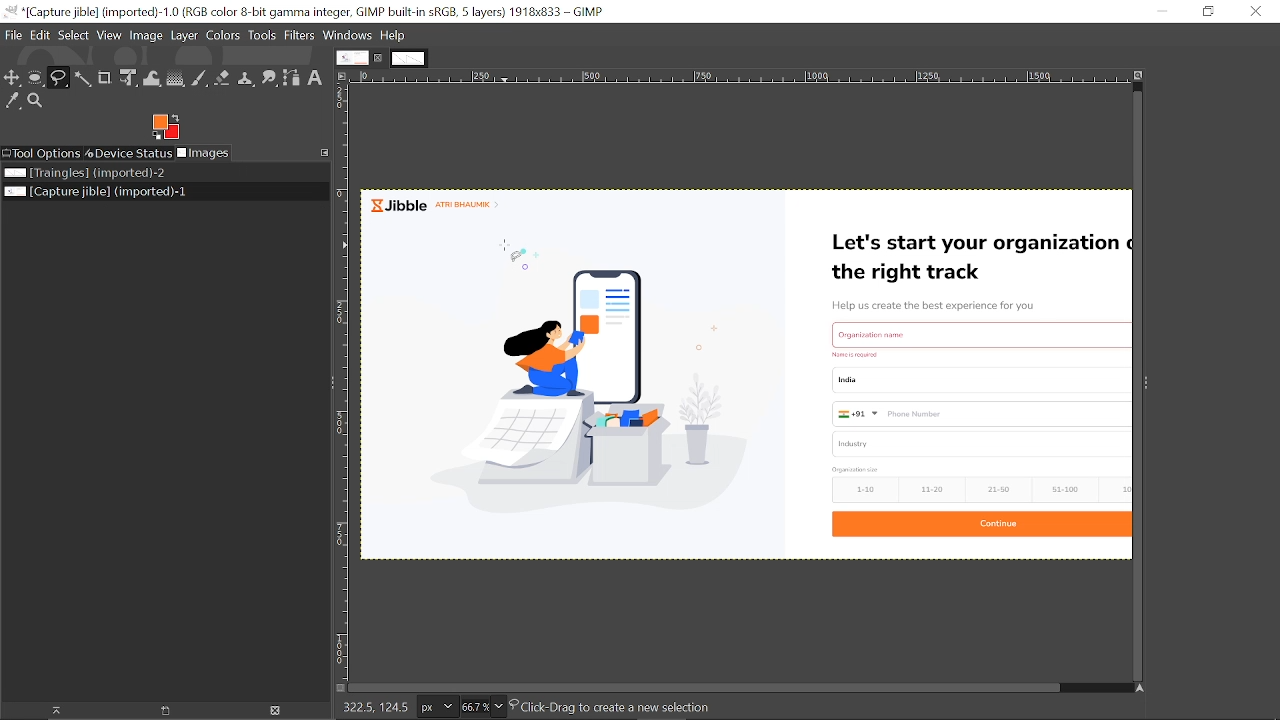  I want to click on Current image file, so click(98, 192).